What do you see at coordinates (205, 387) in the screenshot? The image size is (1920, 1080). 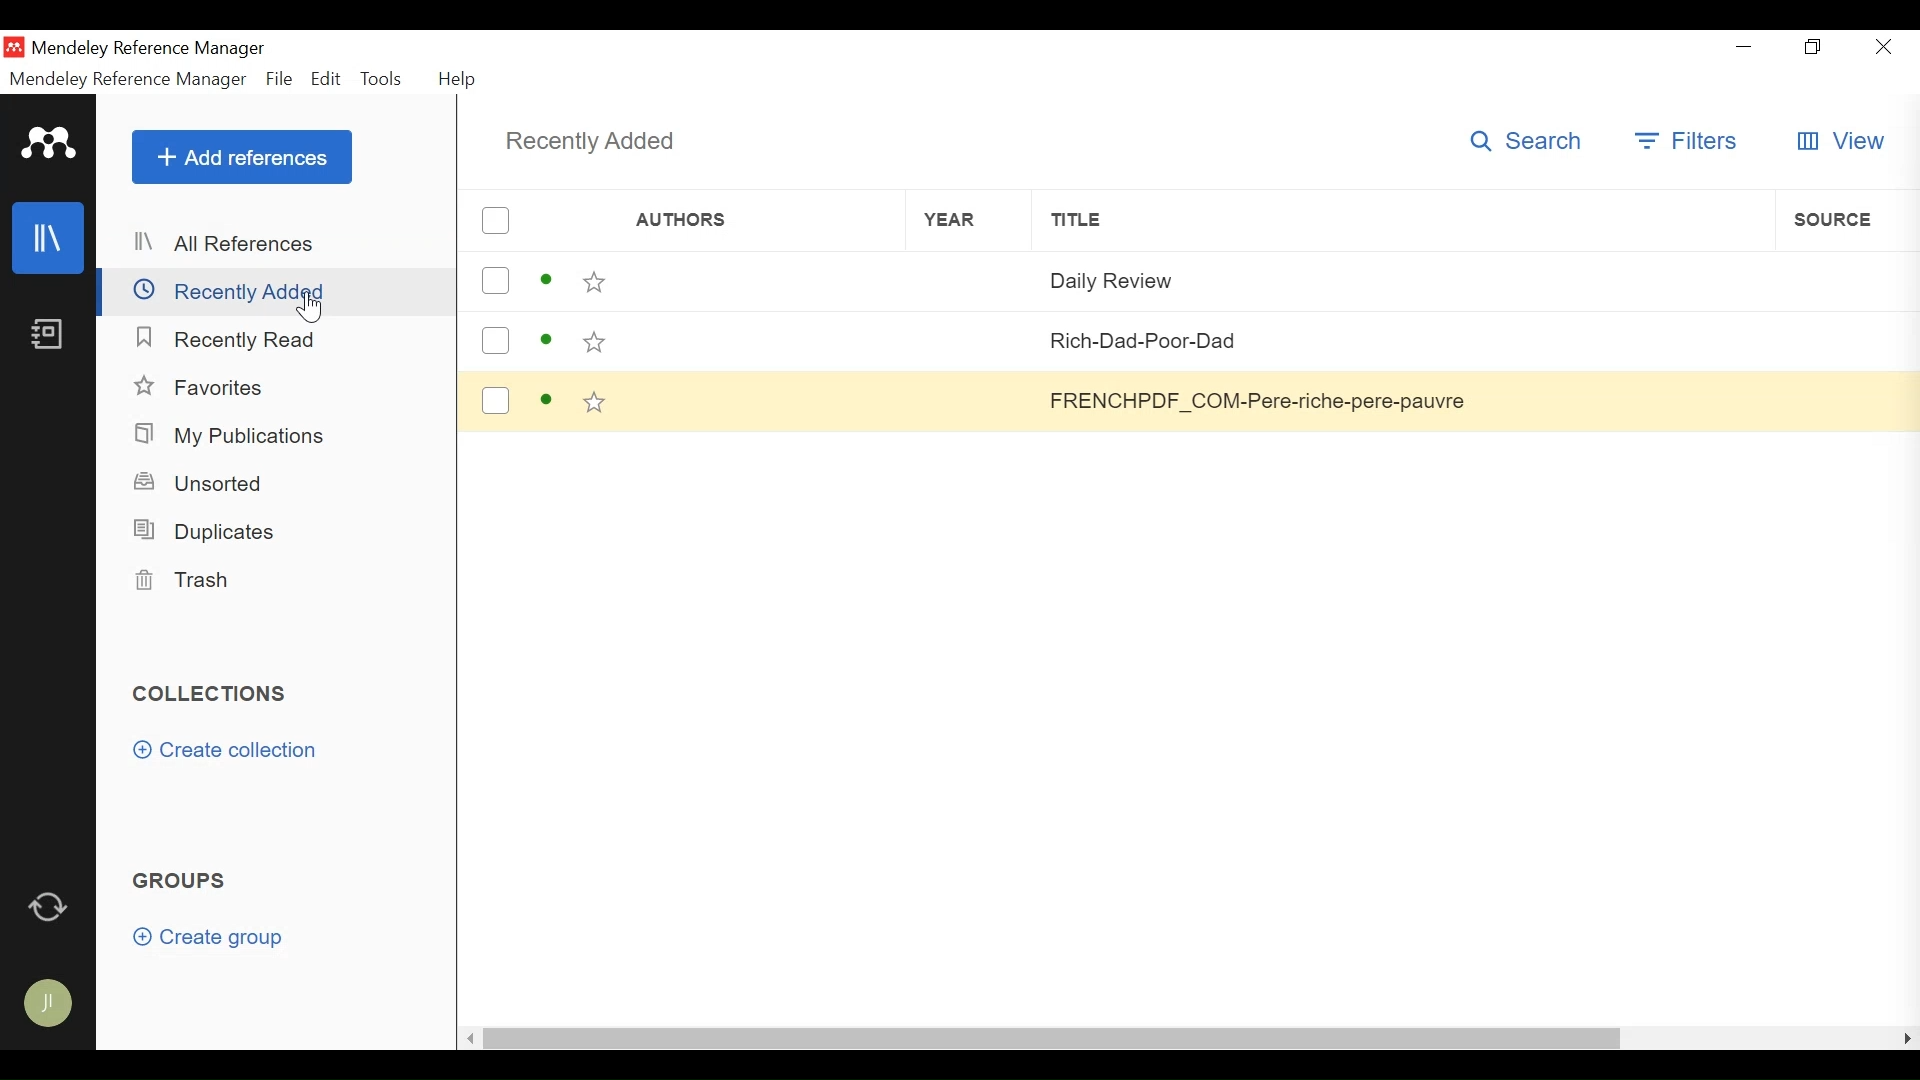 I see `Favorites` at bounding box center [205, 387].